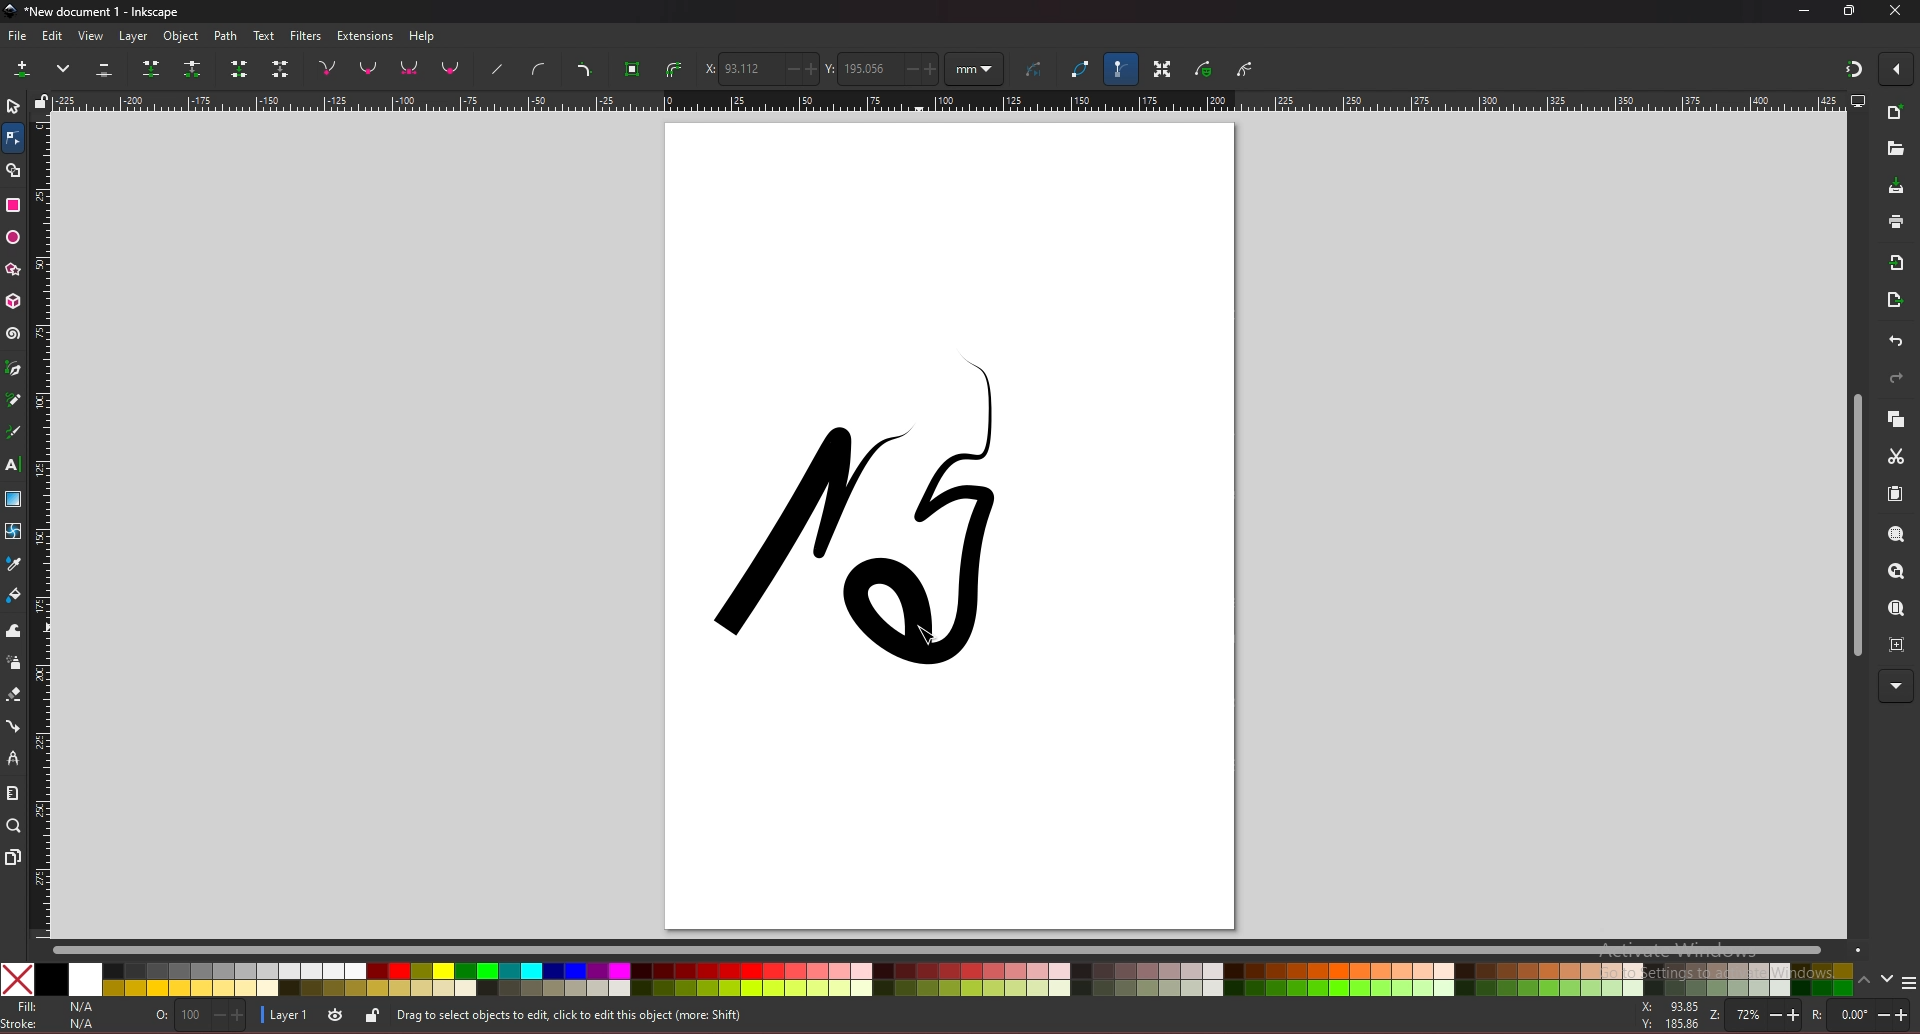  Describe the element at coordinates (1245, 71) in the screenshot. I see `show clipping path` at that location.